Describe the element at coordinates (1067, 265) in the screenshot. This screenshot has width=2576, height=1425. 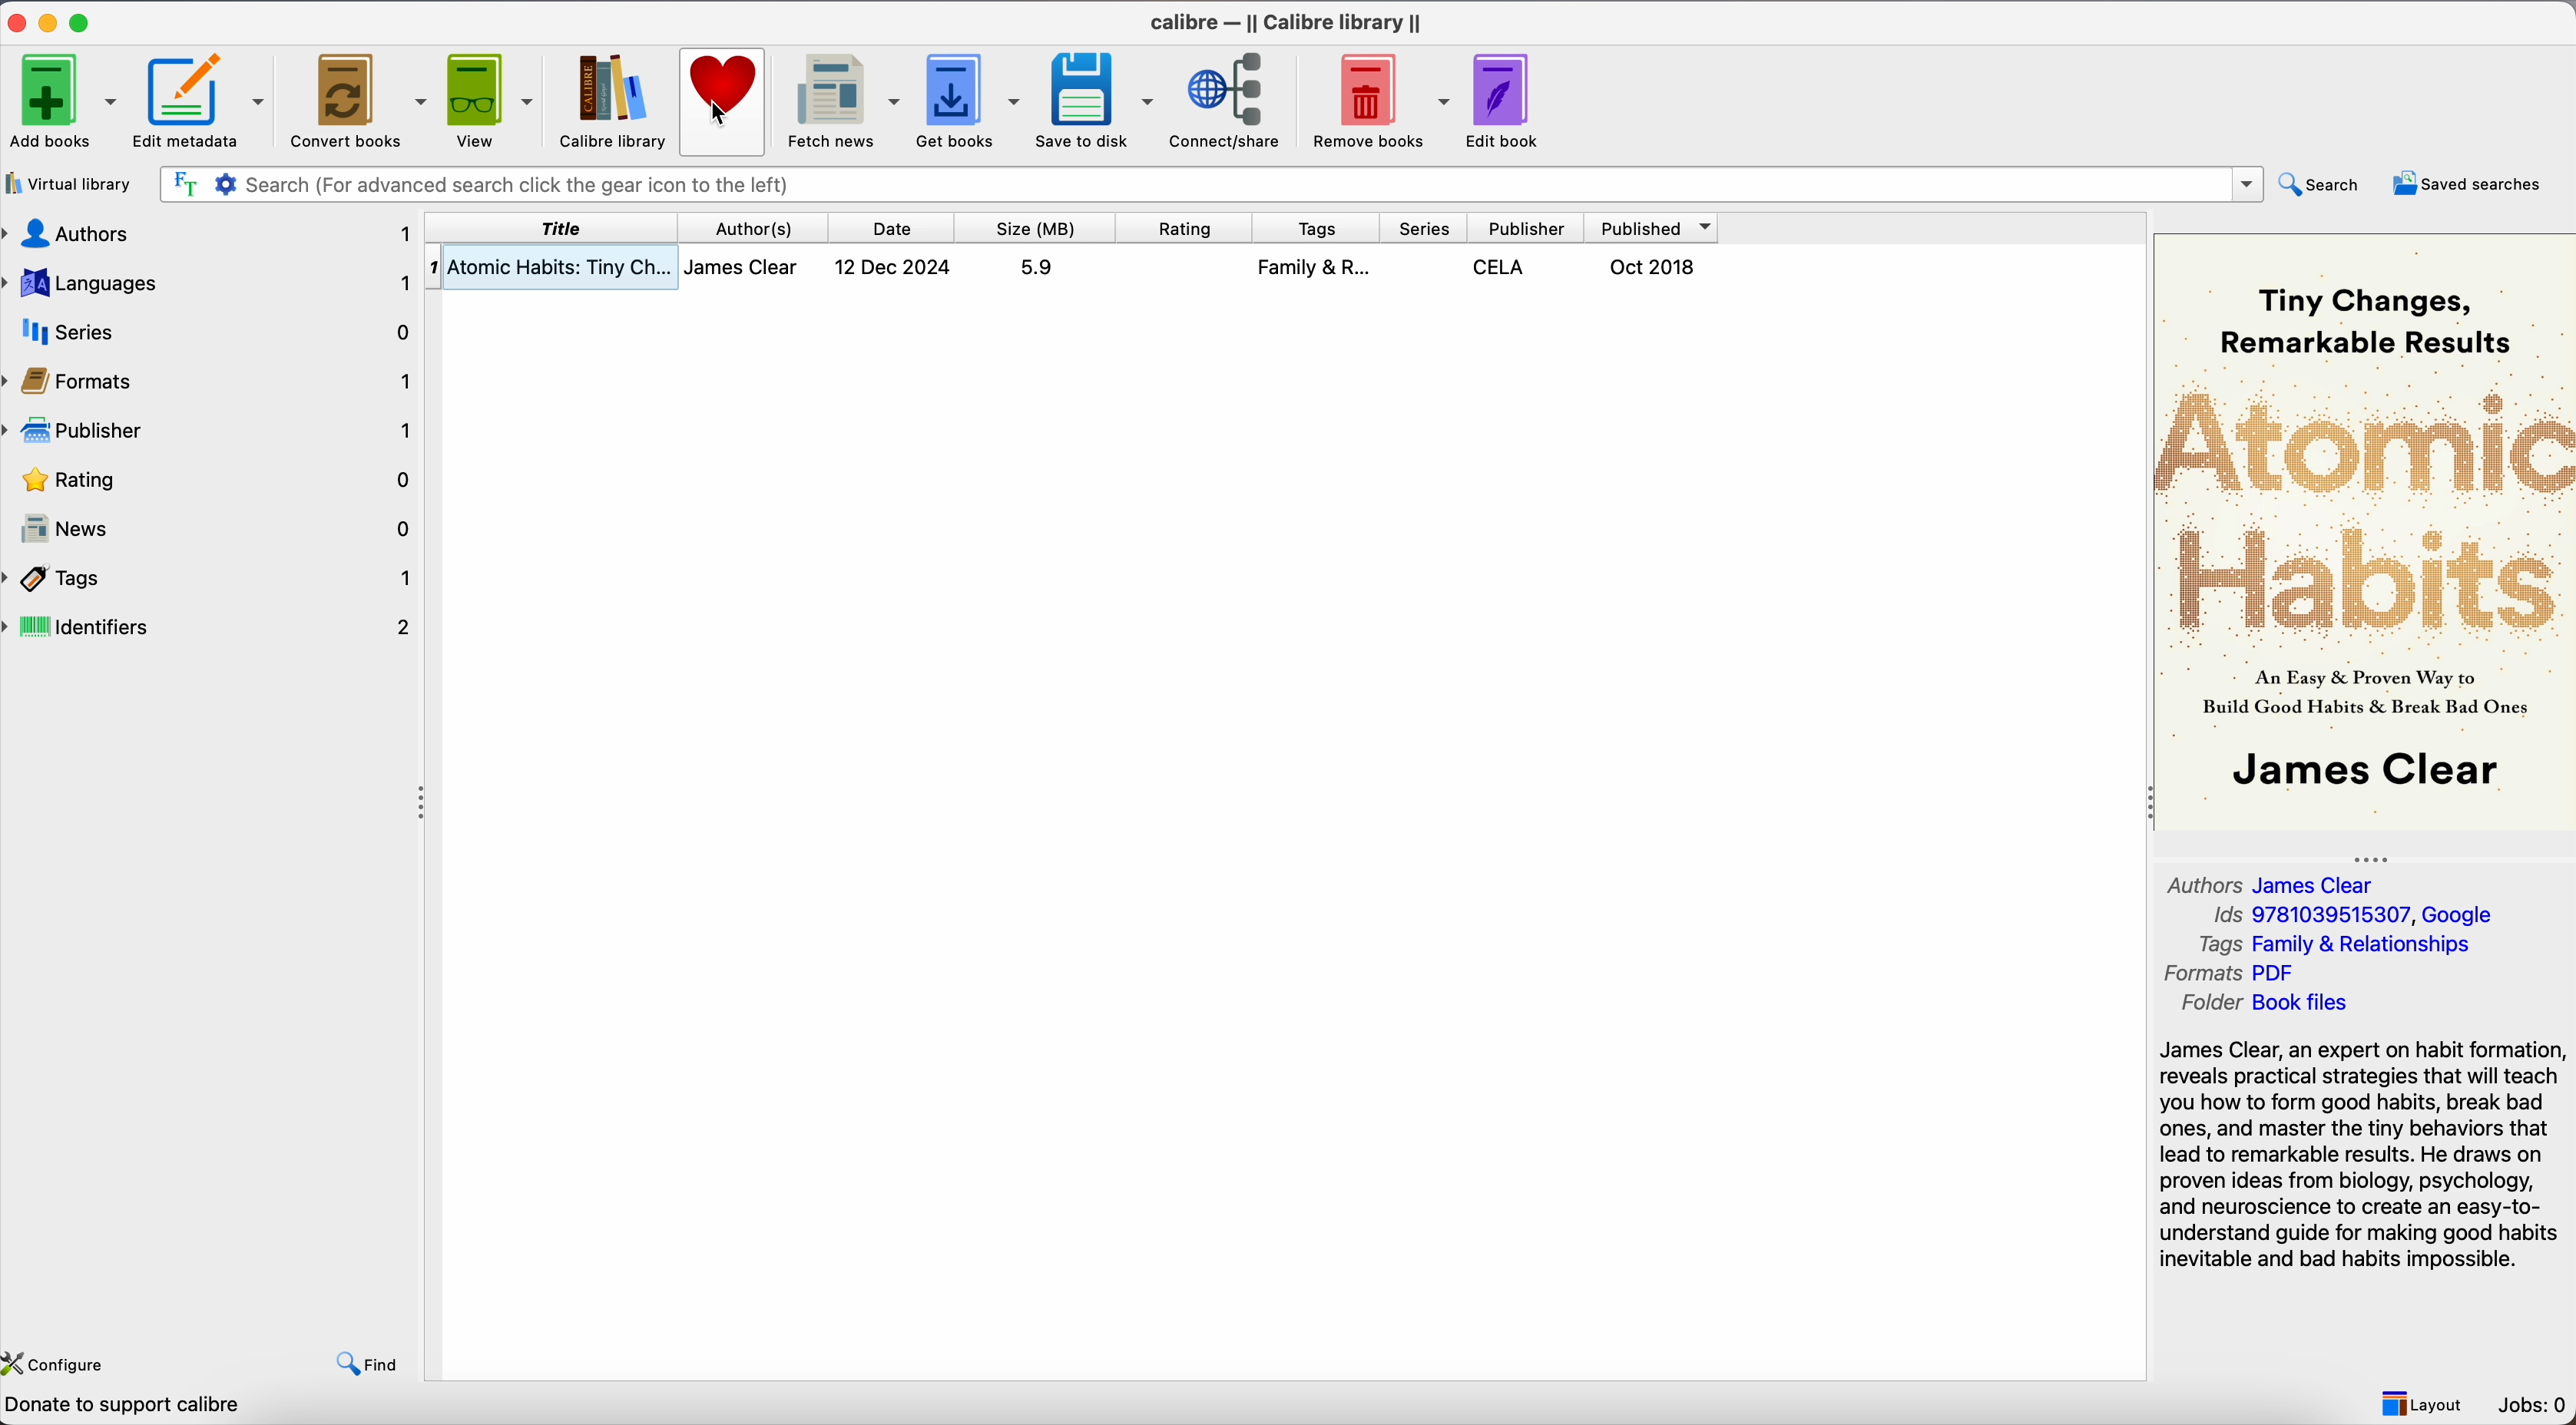
I see `Atomic Habits: Tiny Changes` at that location.